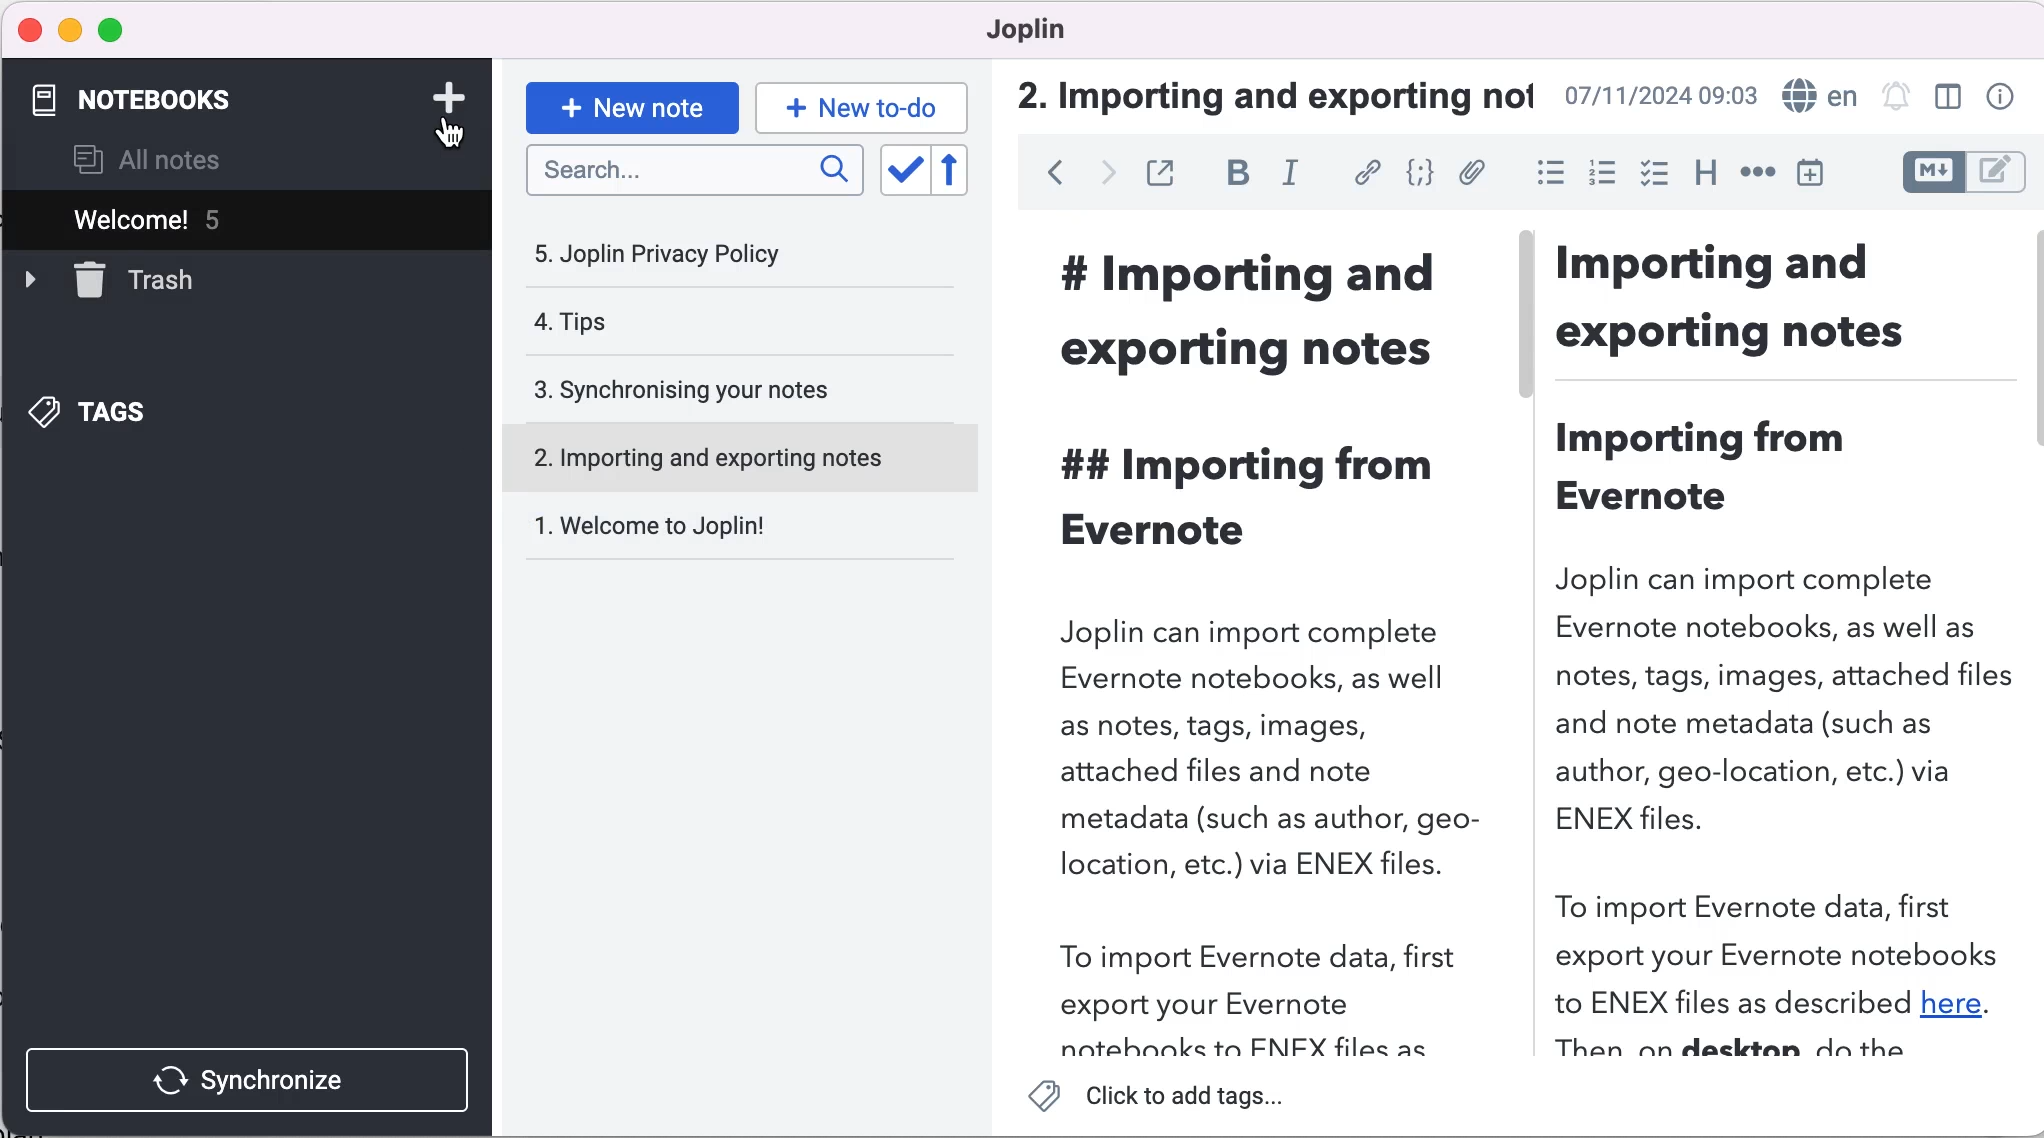  What do you see at coordinates (180, 224) in the screenshot?
I see `welcome! 5` at bounding box center [180, 224].